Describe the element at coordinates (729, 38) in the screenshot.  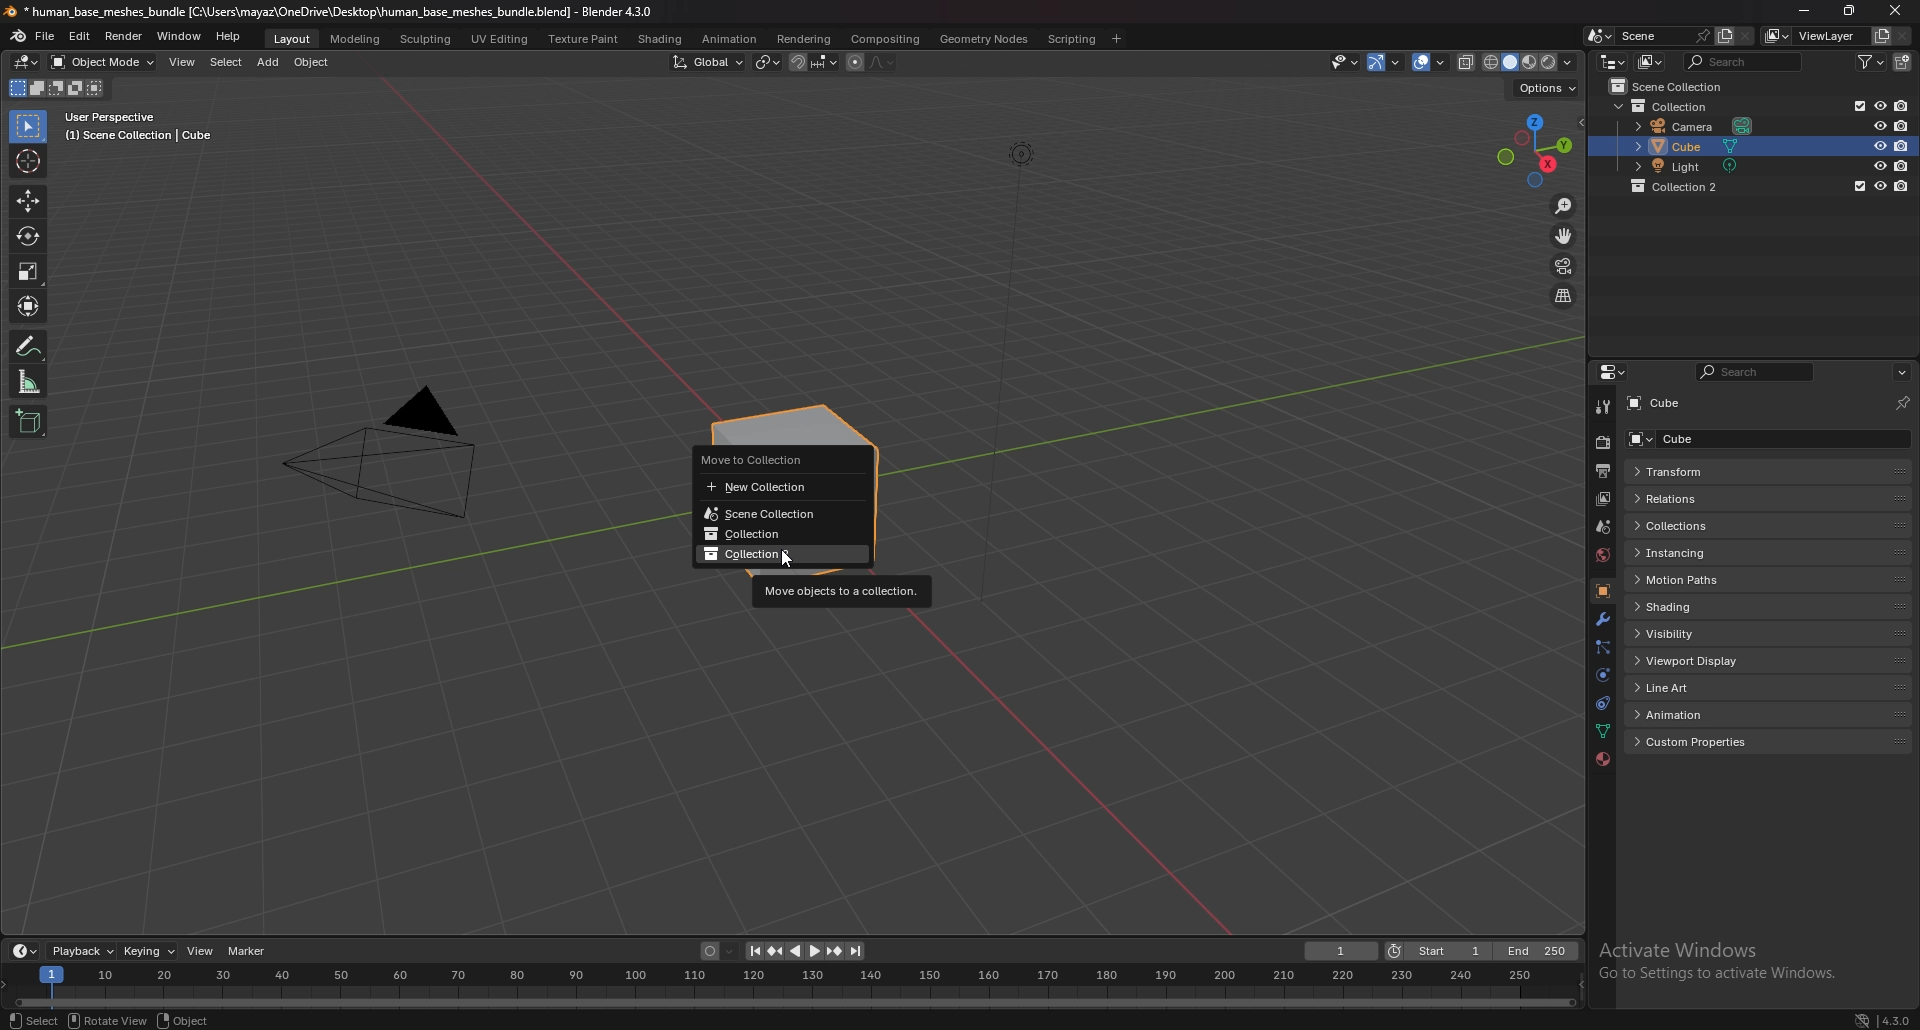
I see `anination` at that location.